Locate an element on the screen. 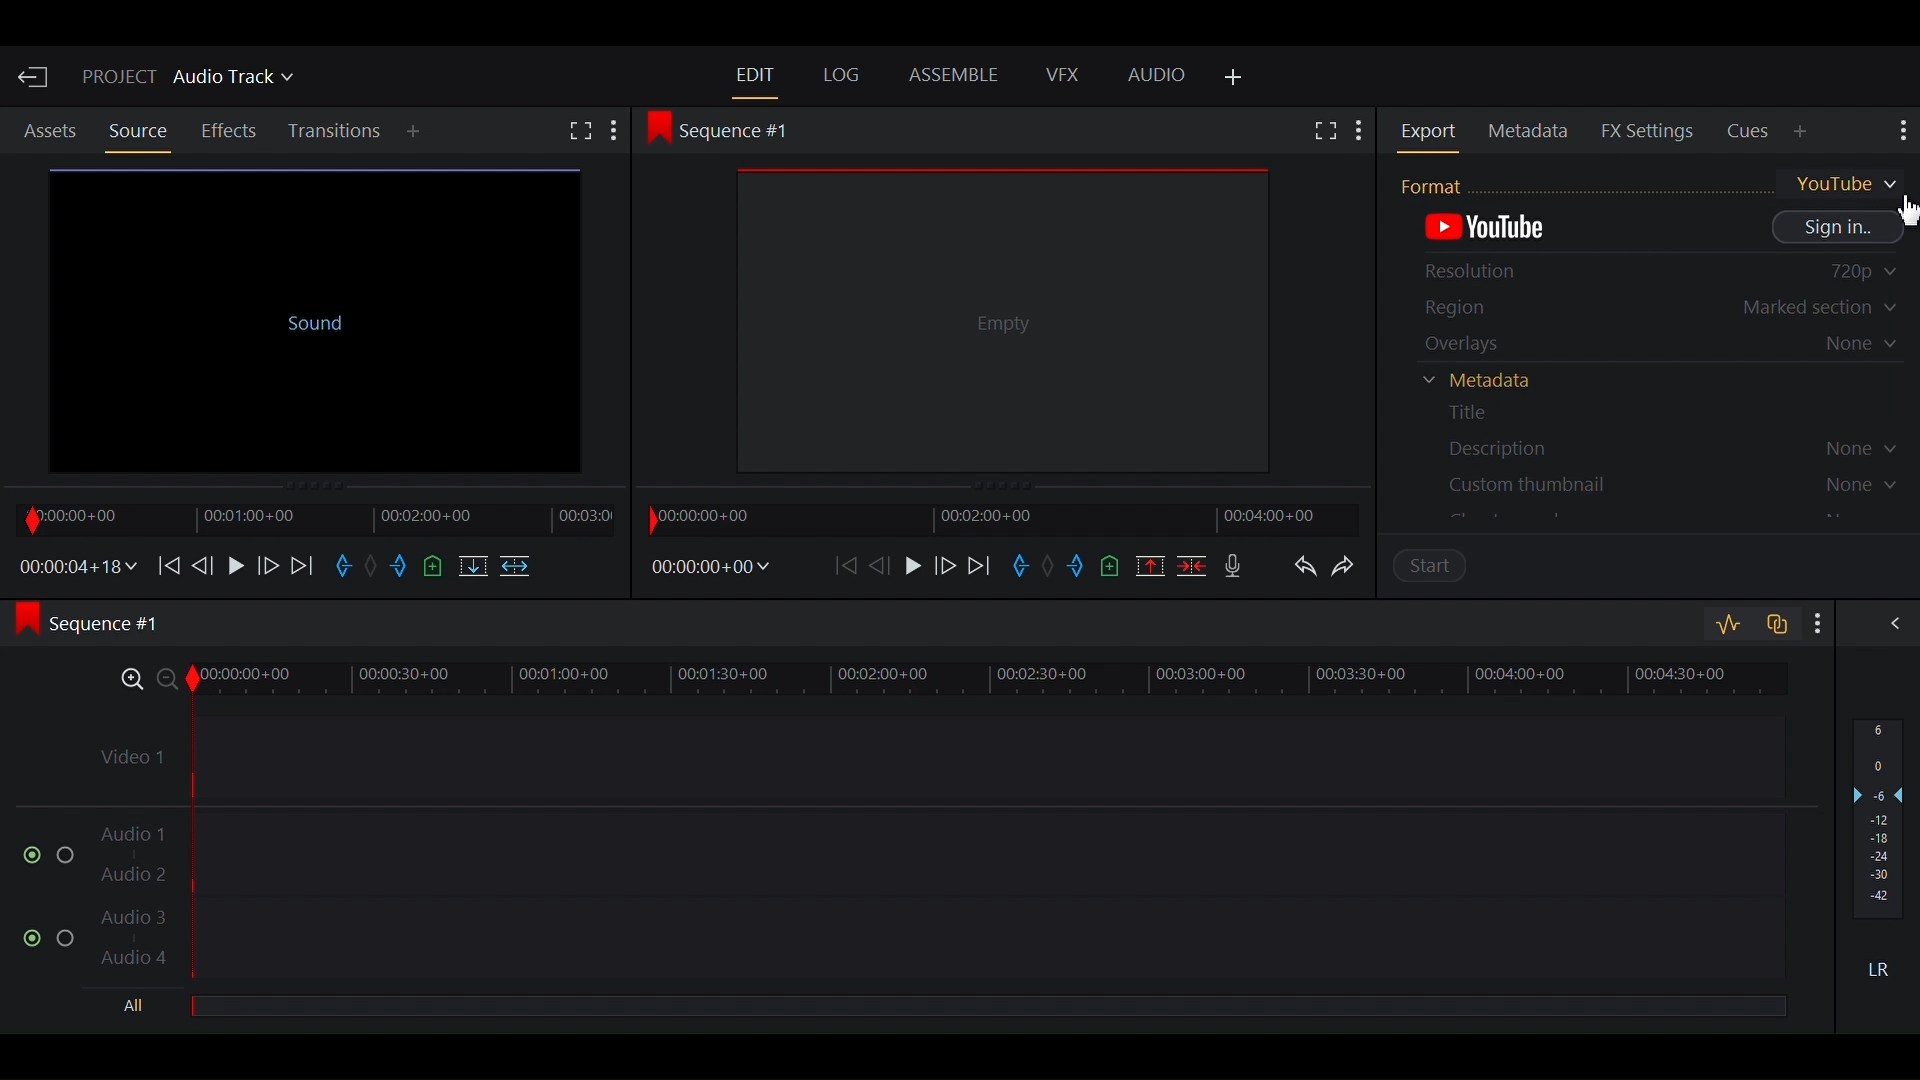  Remove all marked sections is located at coordinates (1153, 564).